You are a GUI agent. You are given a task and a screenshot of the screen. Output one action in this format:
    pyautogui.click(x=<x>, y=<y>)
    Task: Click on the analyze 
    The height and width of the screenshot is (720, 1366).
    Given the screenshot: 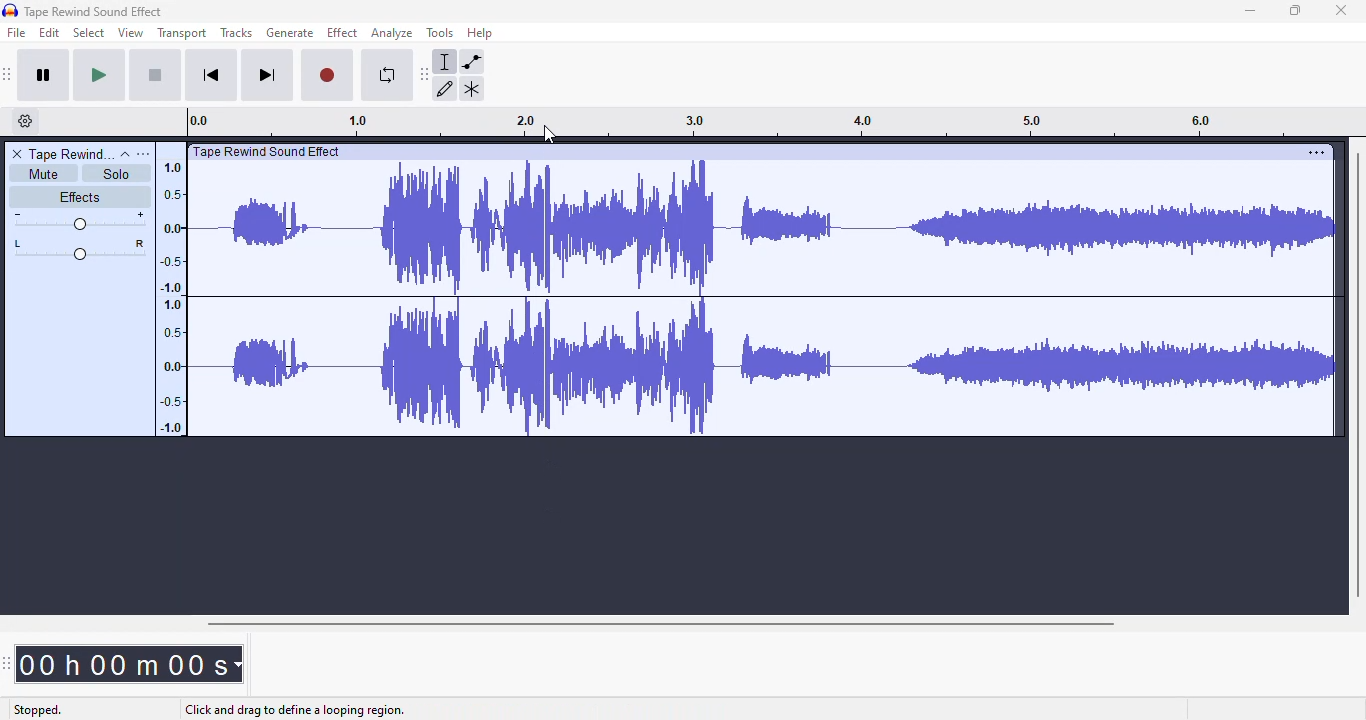 What is the action you would take?
    pyautogui.click(x=392, y=33)
    